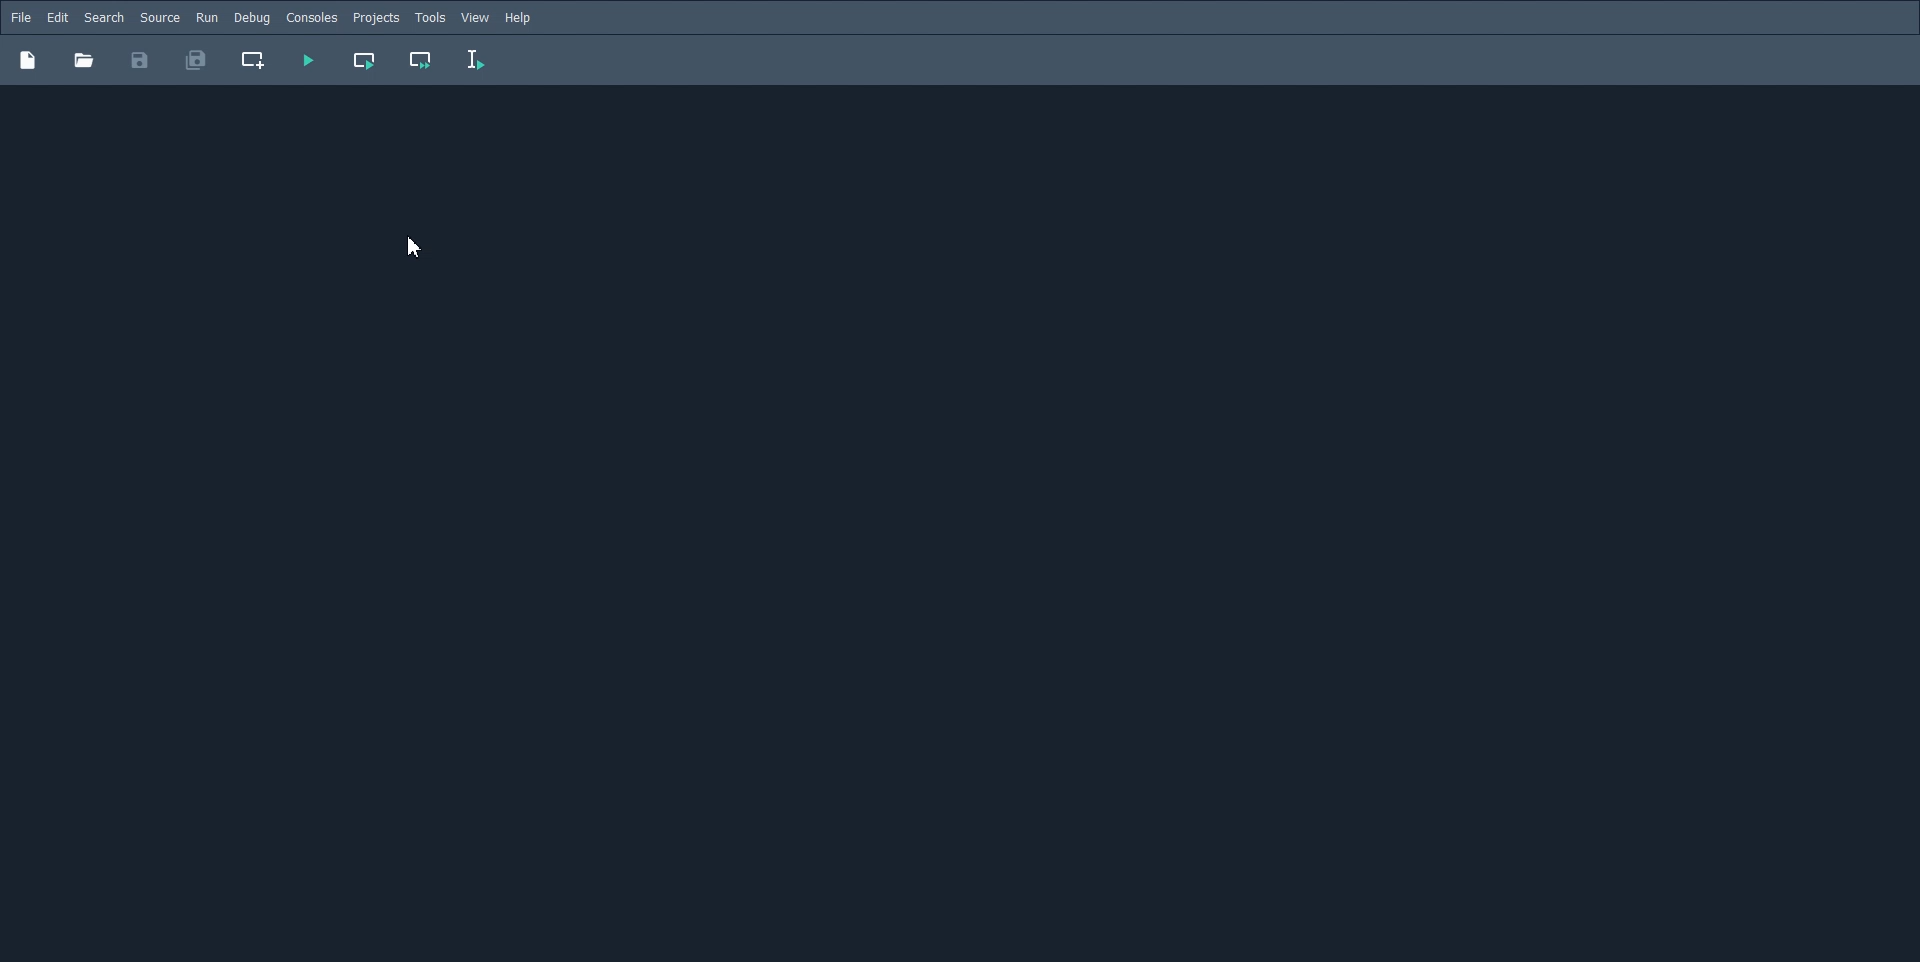  I want to click on Save All File, so click(194, 60).